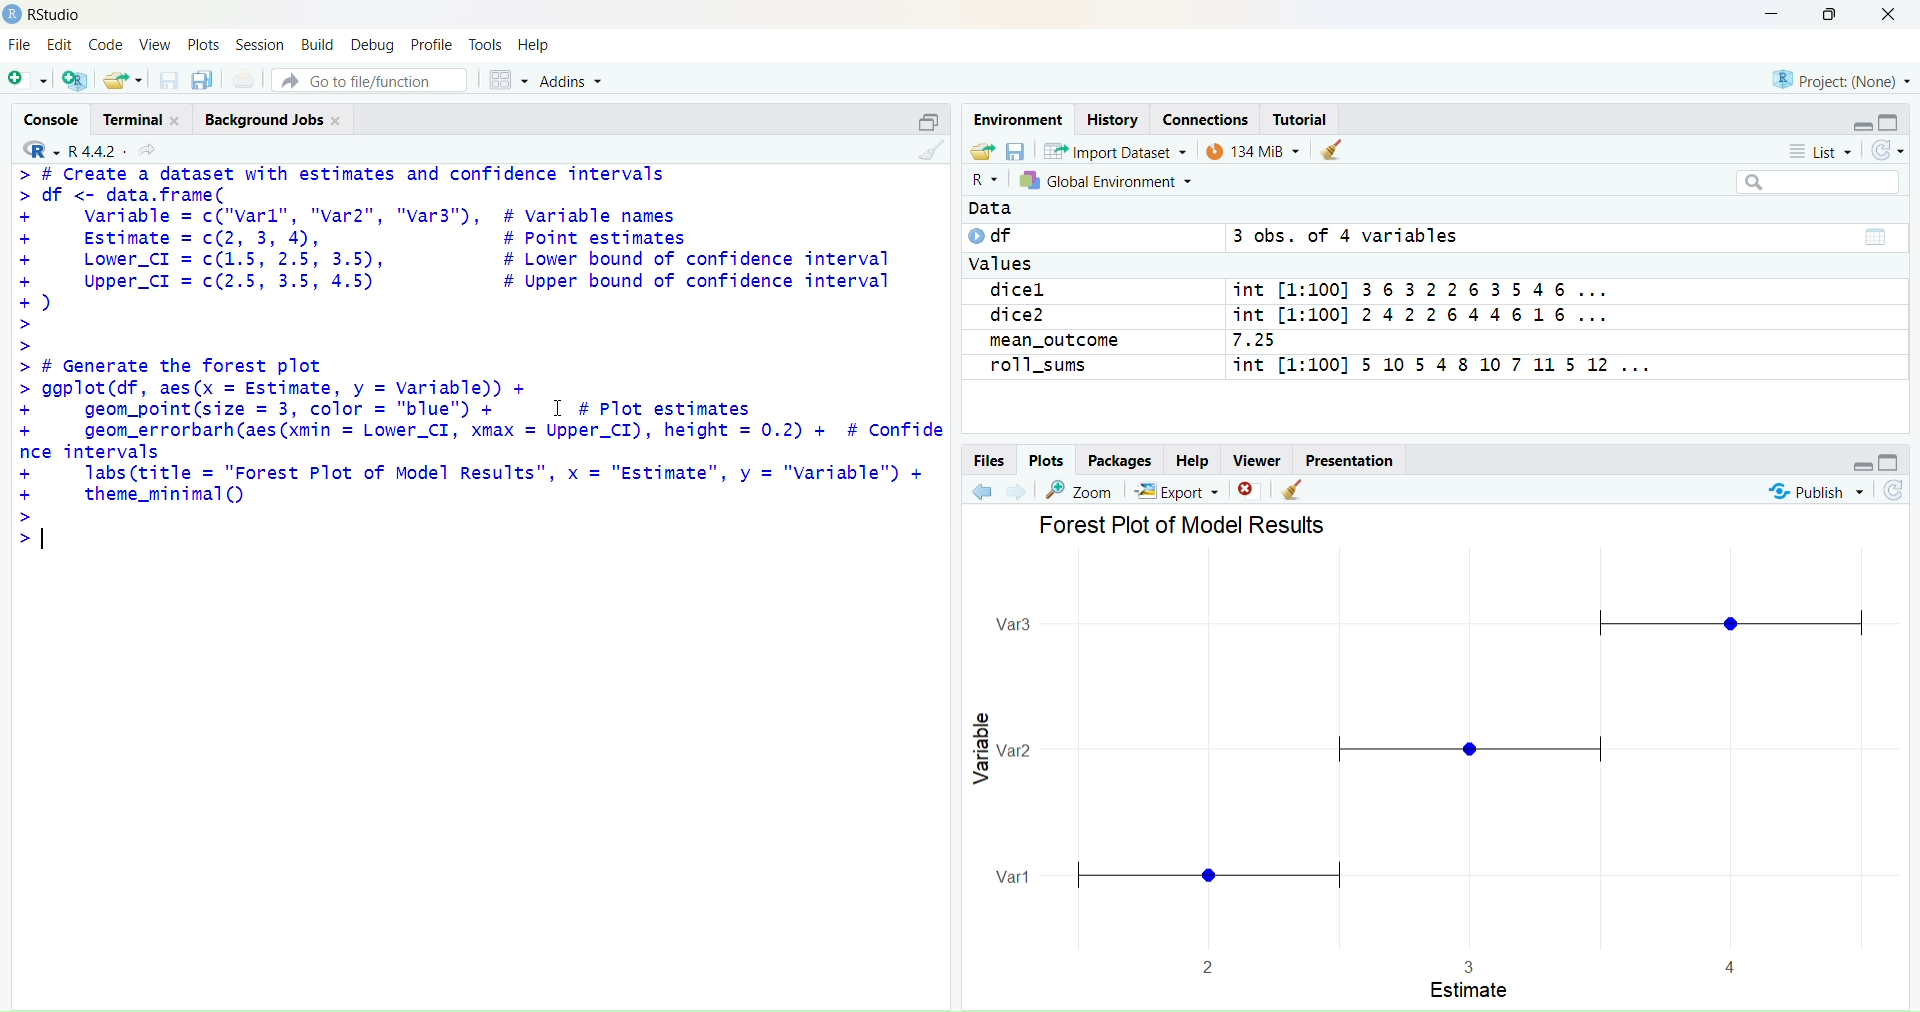 The width and height of the screenshot is (1920, 1012). Describe the element at coordinates (1858, 124) in the screenshot. I see `minimize` at that location.